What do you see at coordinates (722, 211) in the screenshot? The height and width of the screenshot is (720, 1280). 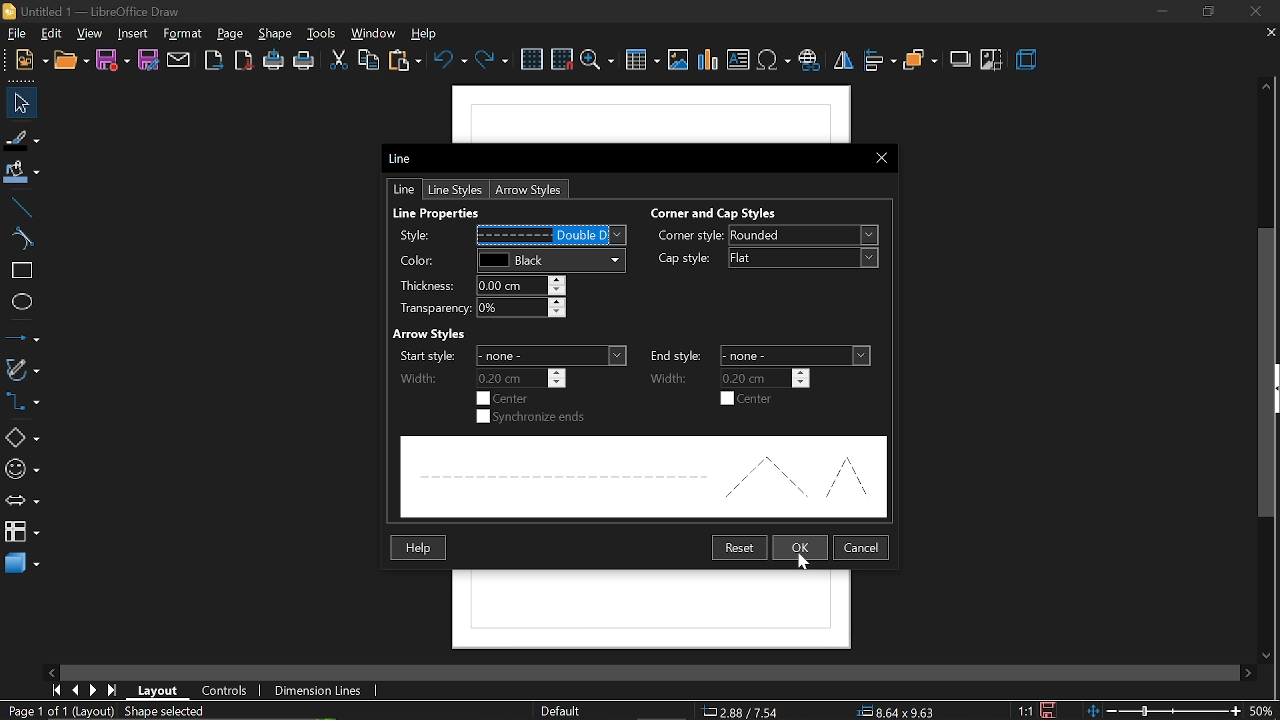 I see `Corner and Cao Styles` at bounding box center [722, 211].